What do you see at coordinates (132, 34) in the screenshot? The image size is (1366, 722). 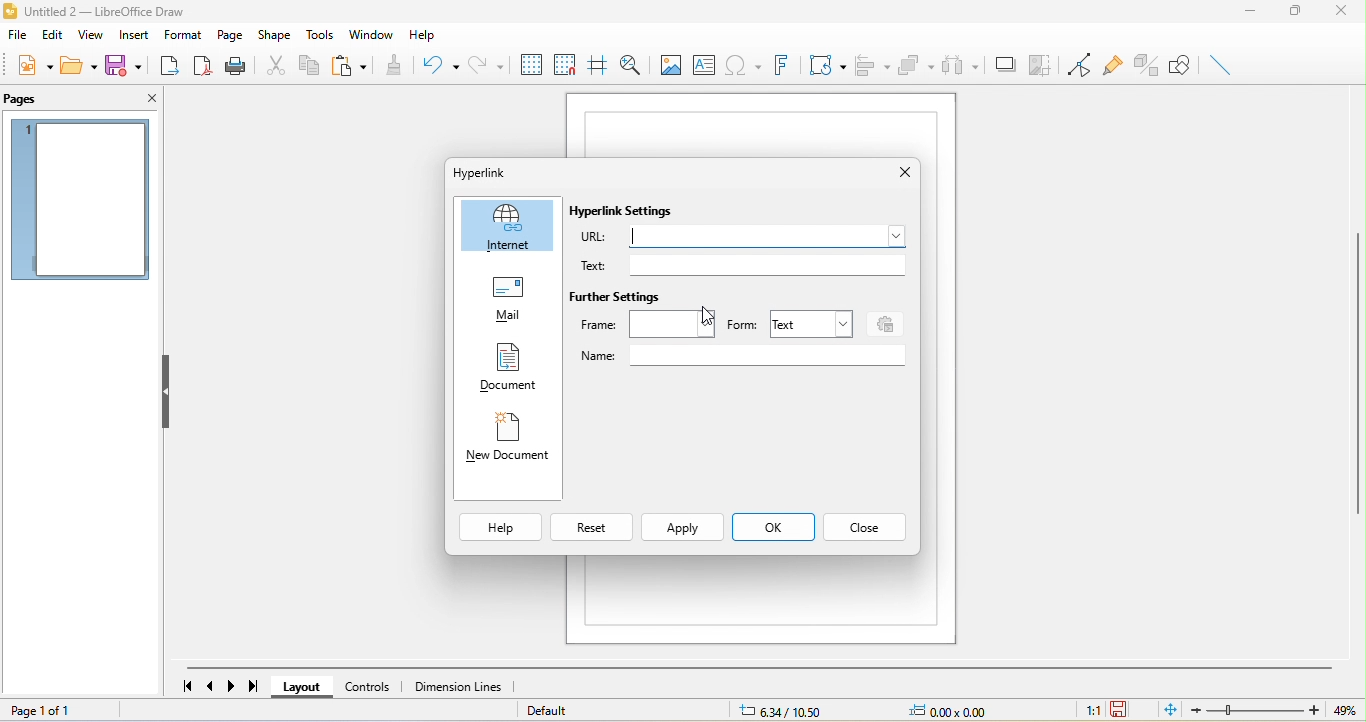 I see `insert` at bounding box center [132, 34].